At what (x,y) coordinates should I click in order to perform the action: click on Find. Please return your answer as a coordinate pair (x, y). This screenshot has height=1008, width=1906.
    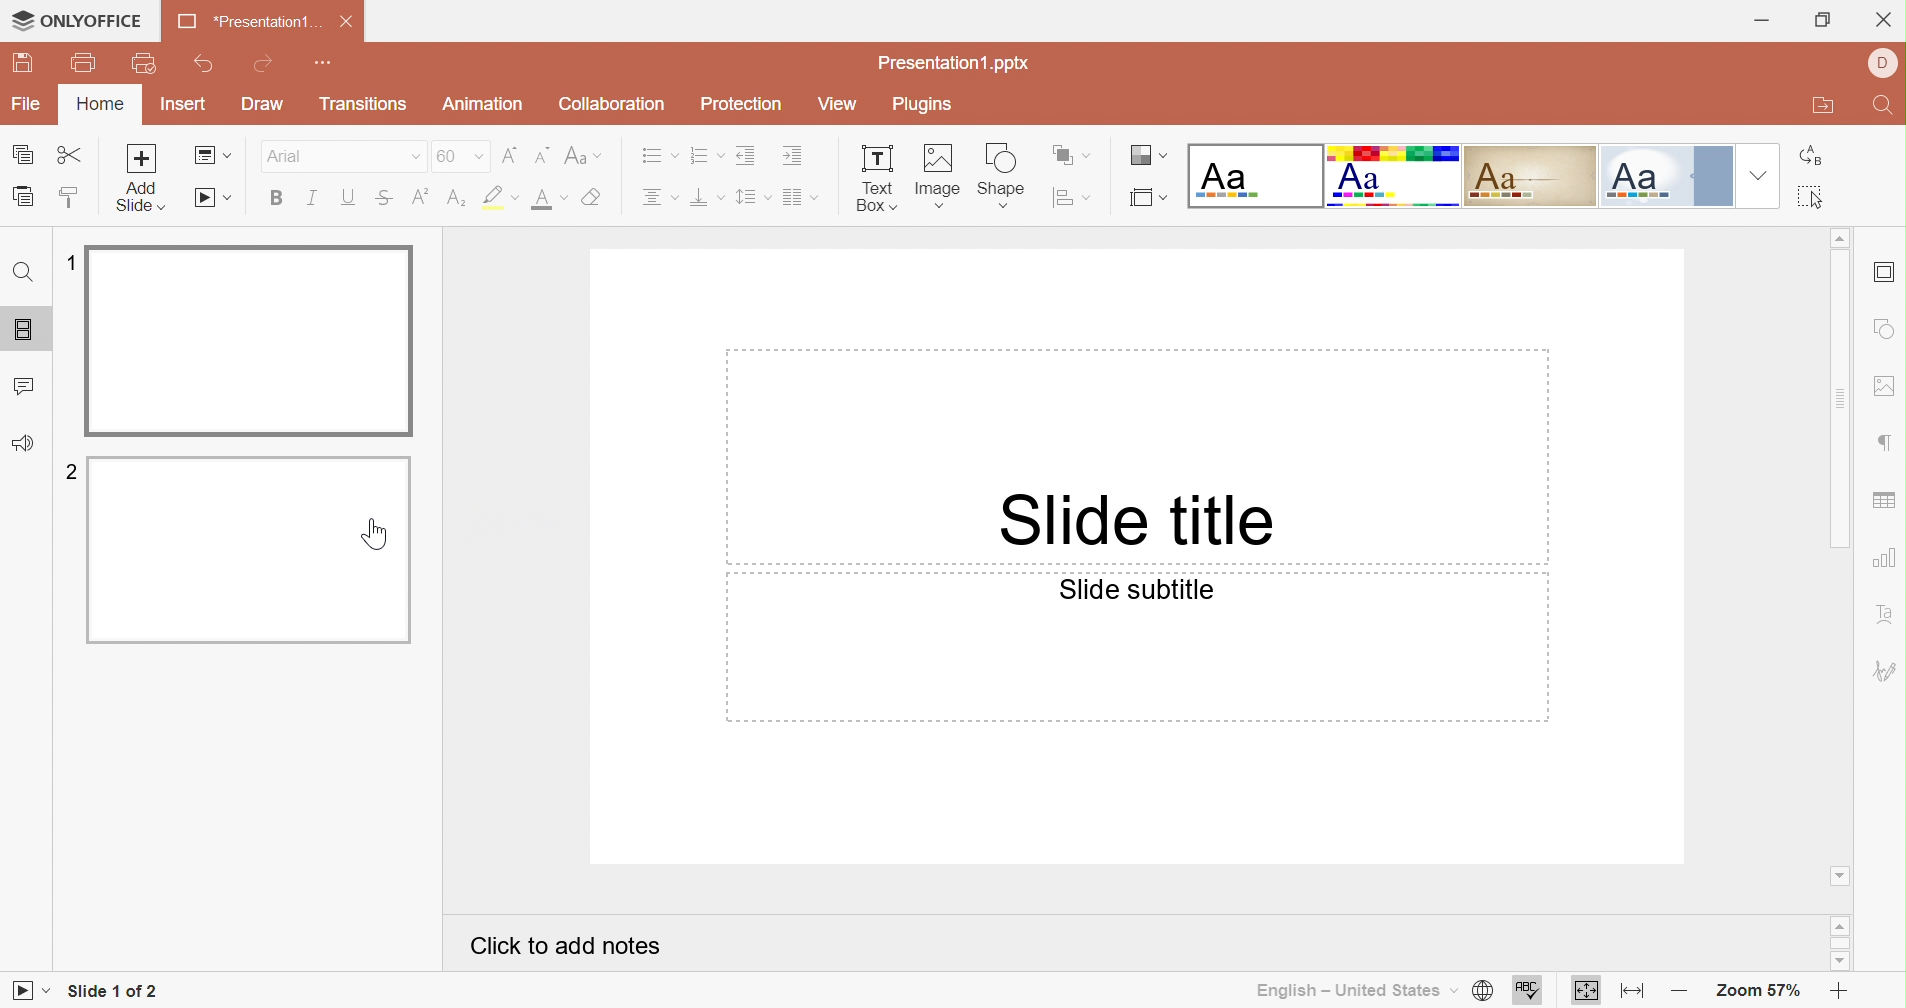
    Looking at the image, I should click on (1885, 107).